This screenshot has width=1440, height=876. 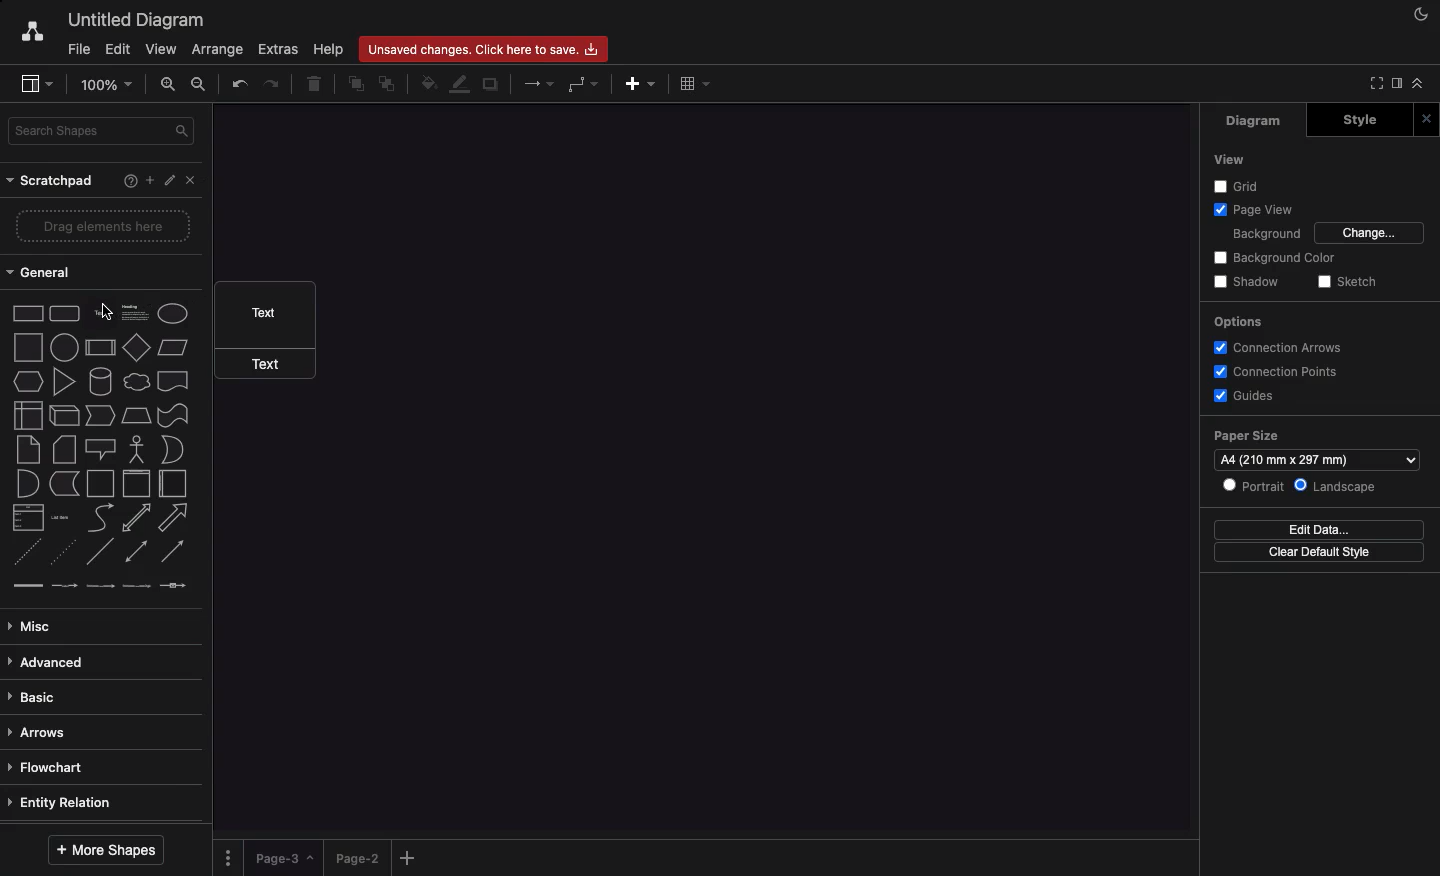 I want to click on Page view, so click(x=1255, y=209).